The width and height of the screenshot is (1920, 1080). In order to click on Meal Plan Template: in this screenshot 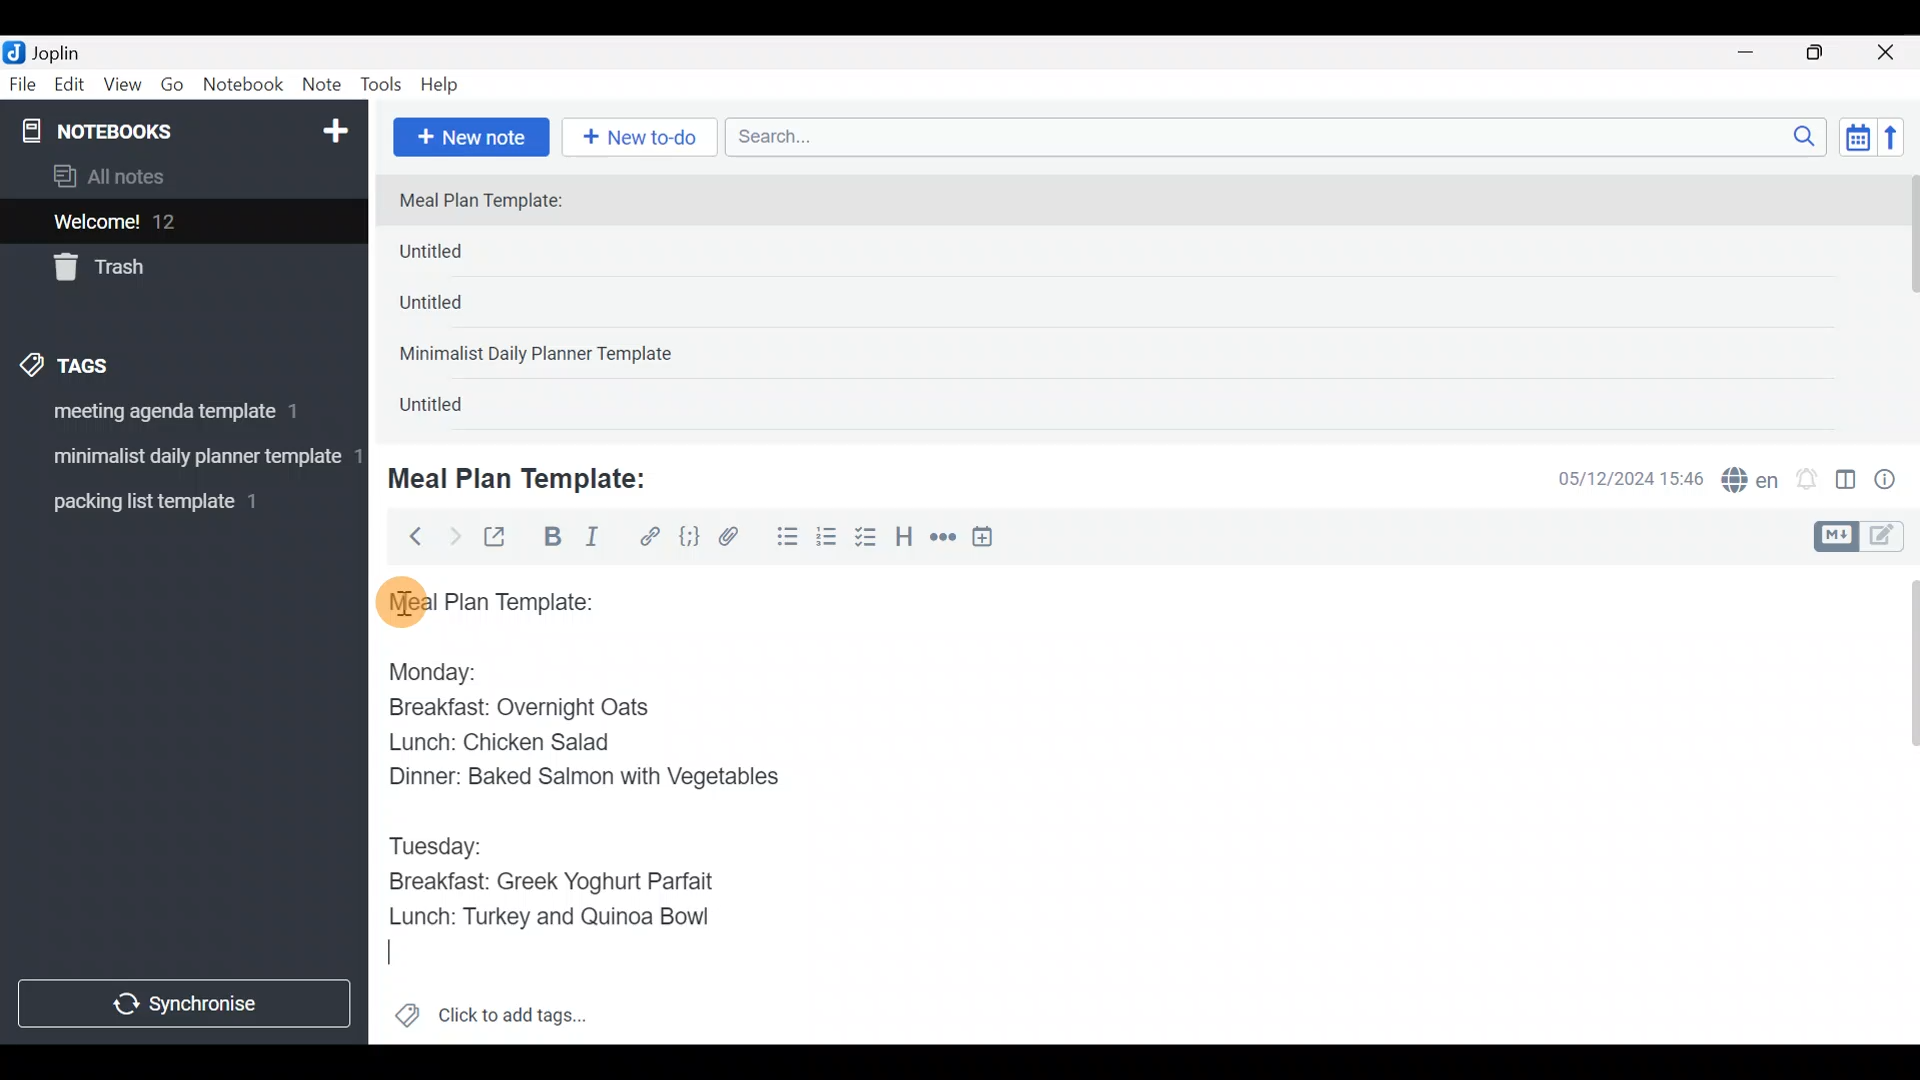, I will do `click(493, 202)`.